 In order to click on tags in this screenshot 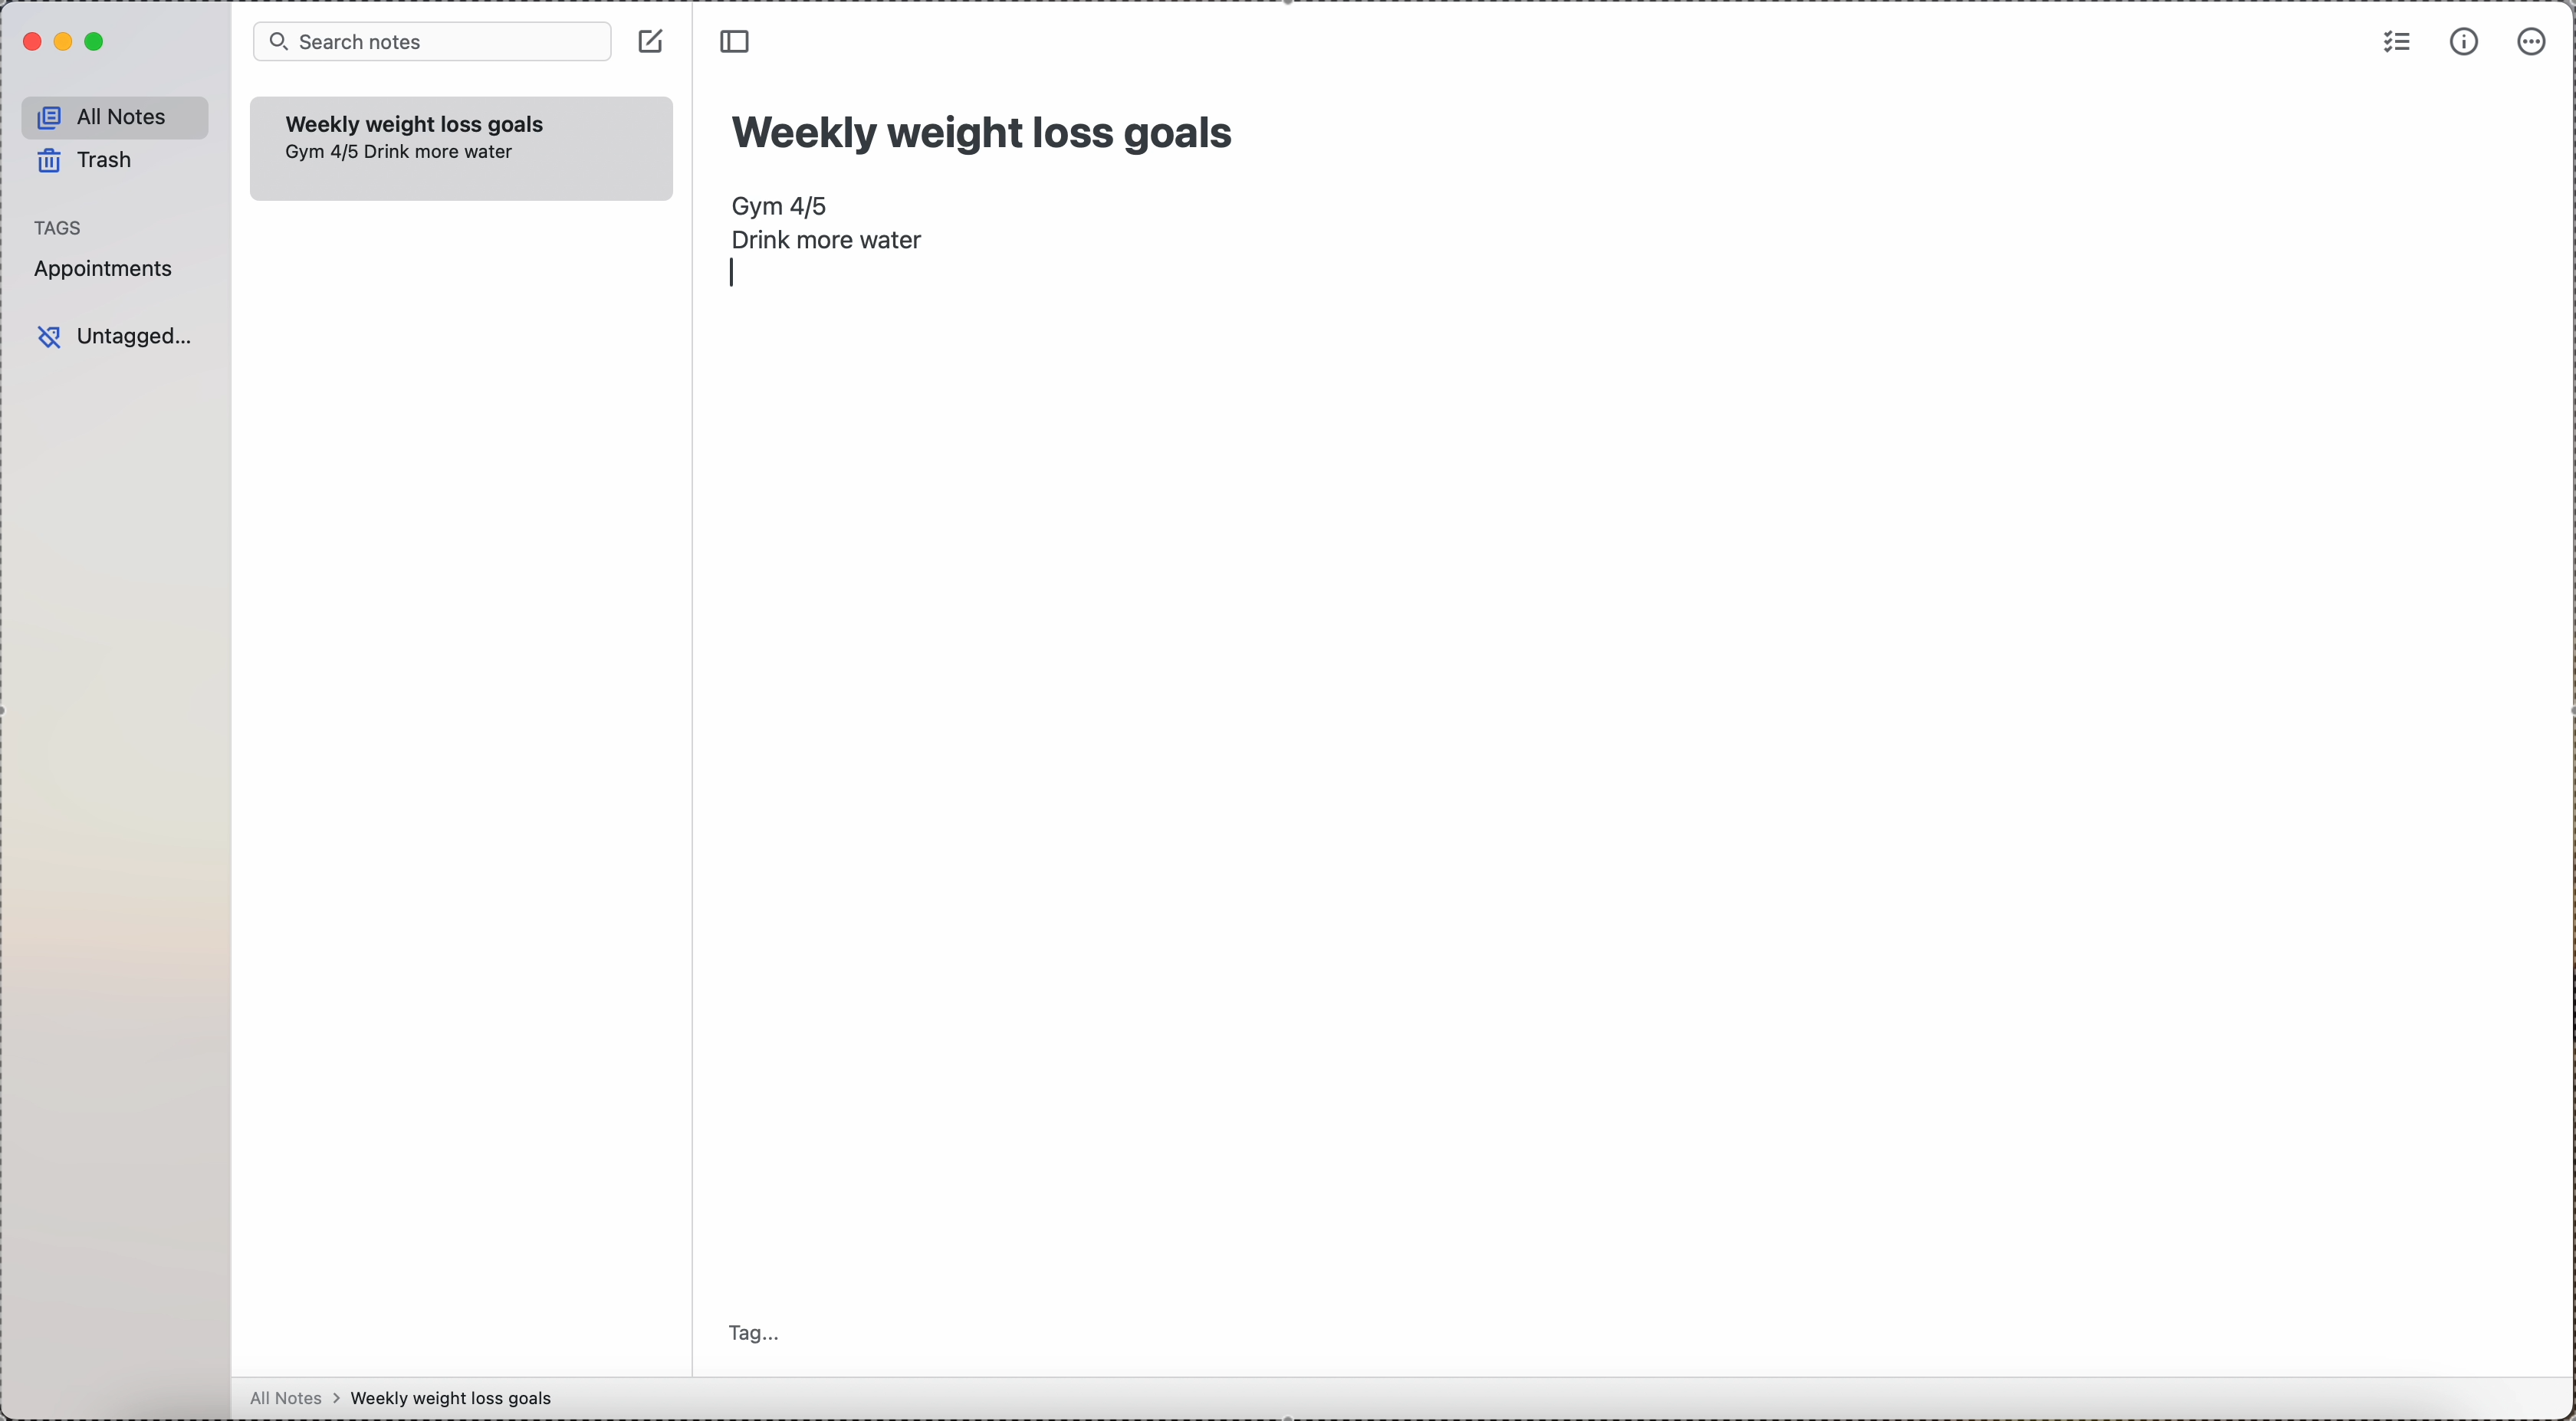, I will do `click(61, 227)`.